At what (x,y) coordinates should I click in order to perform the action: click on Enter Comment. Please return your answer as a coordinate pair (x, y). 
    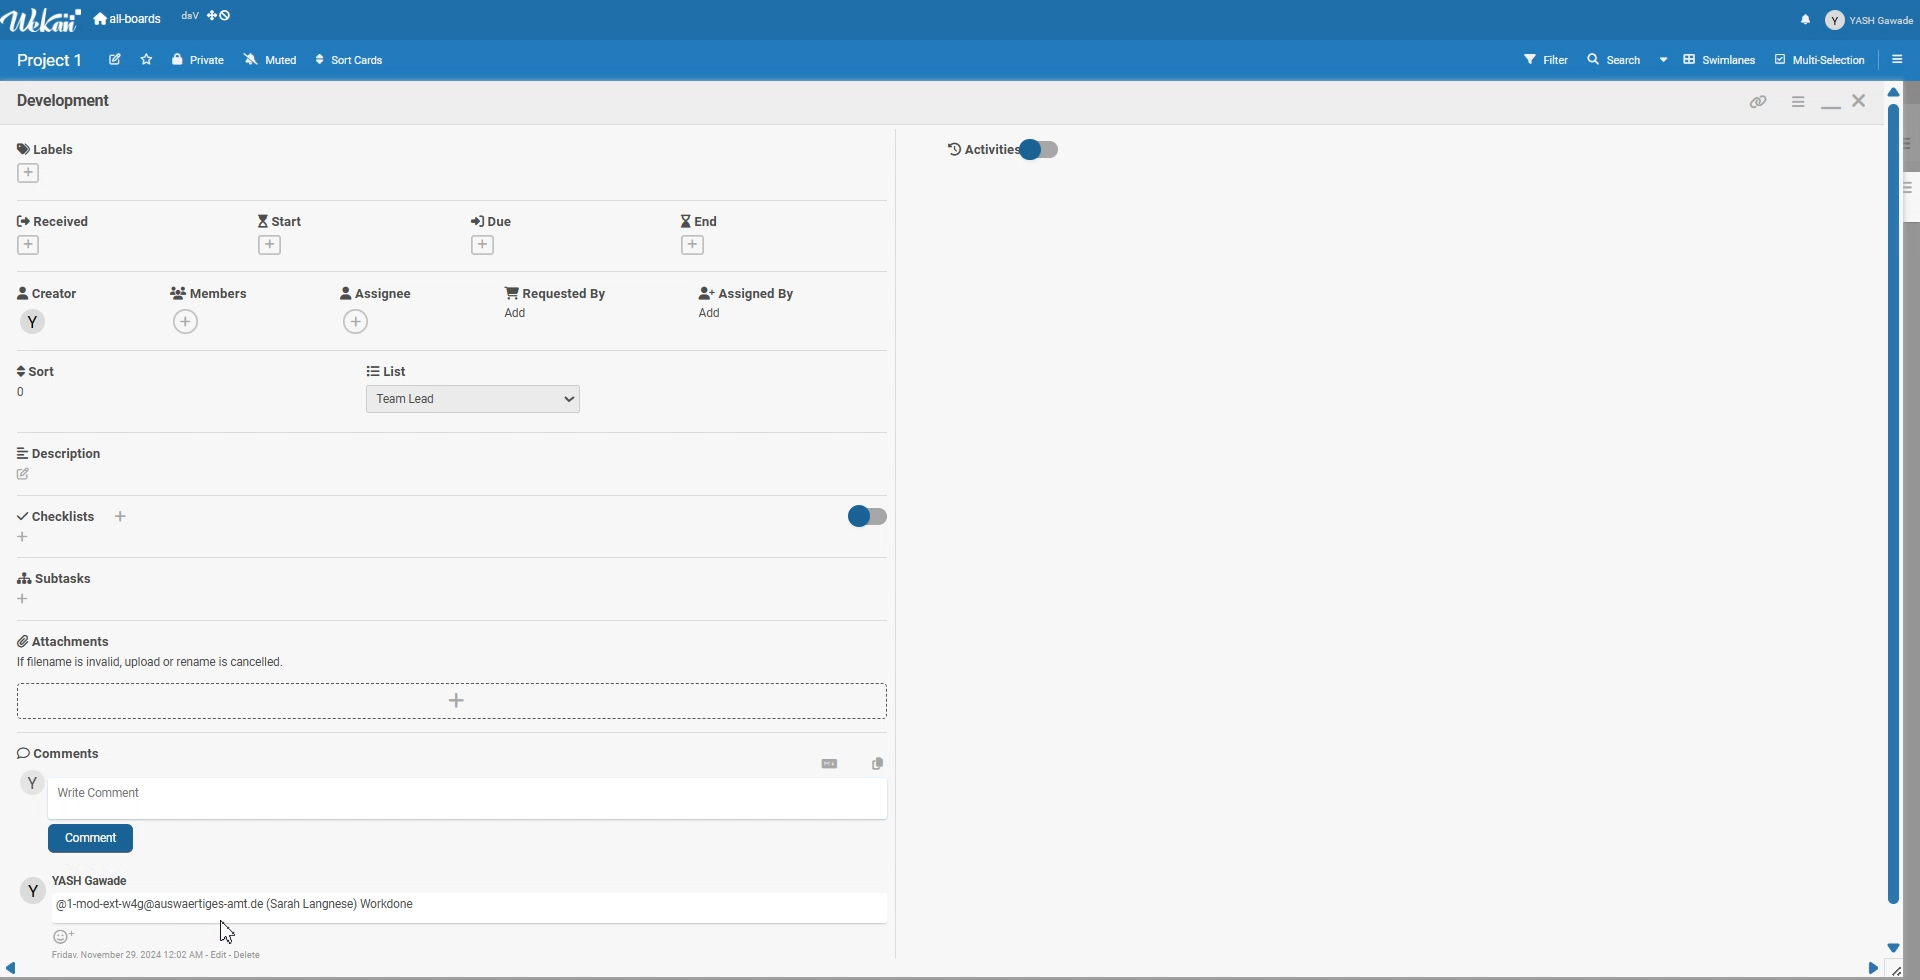
    Looking at the image, I should click on (474, 797).